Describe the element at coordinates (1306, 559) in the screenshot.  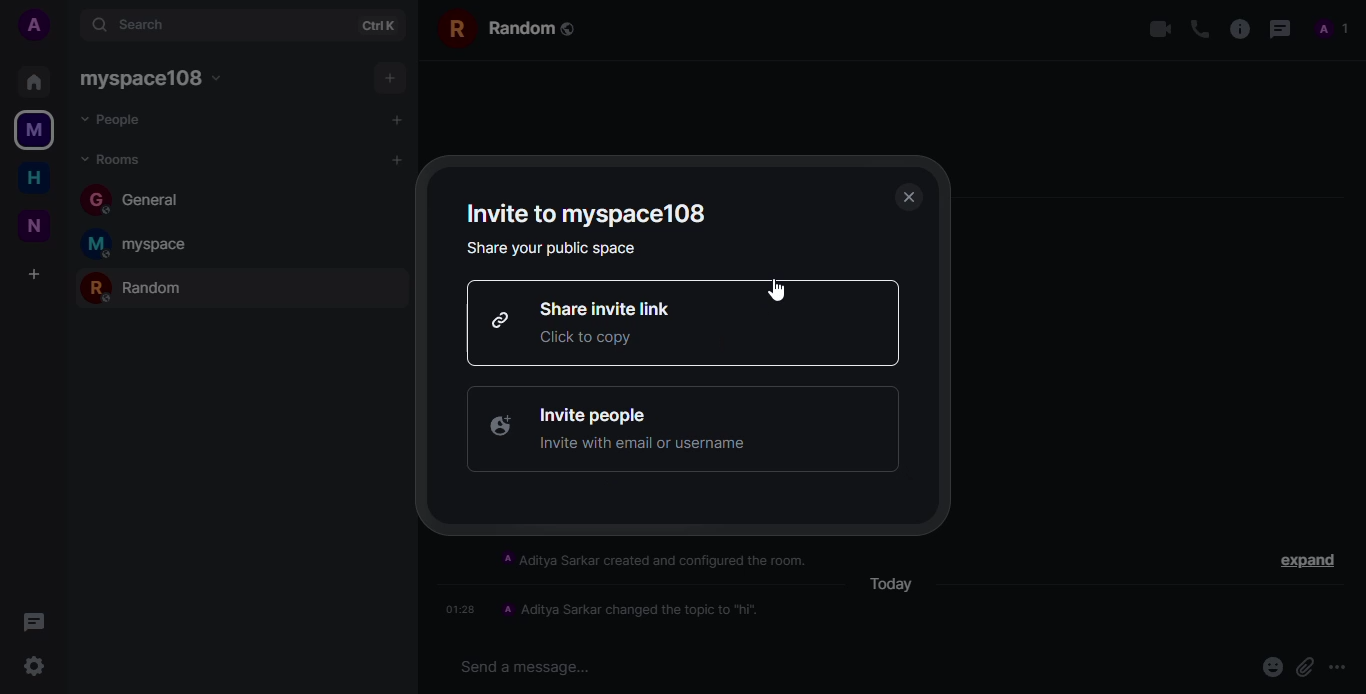
I see `expand` at that location.